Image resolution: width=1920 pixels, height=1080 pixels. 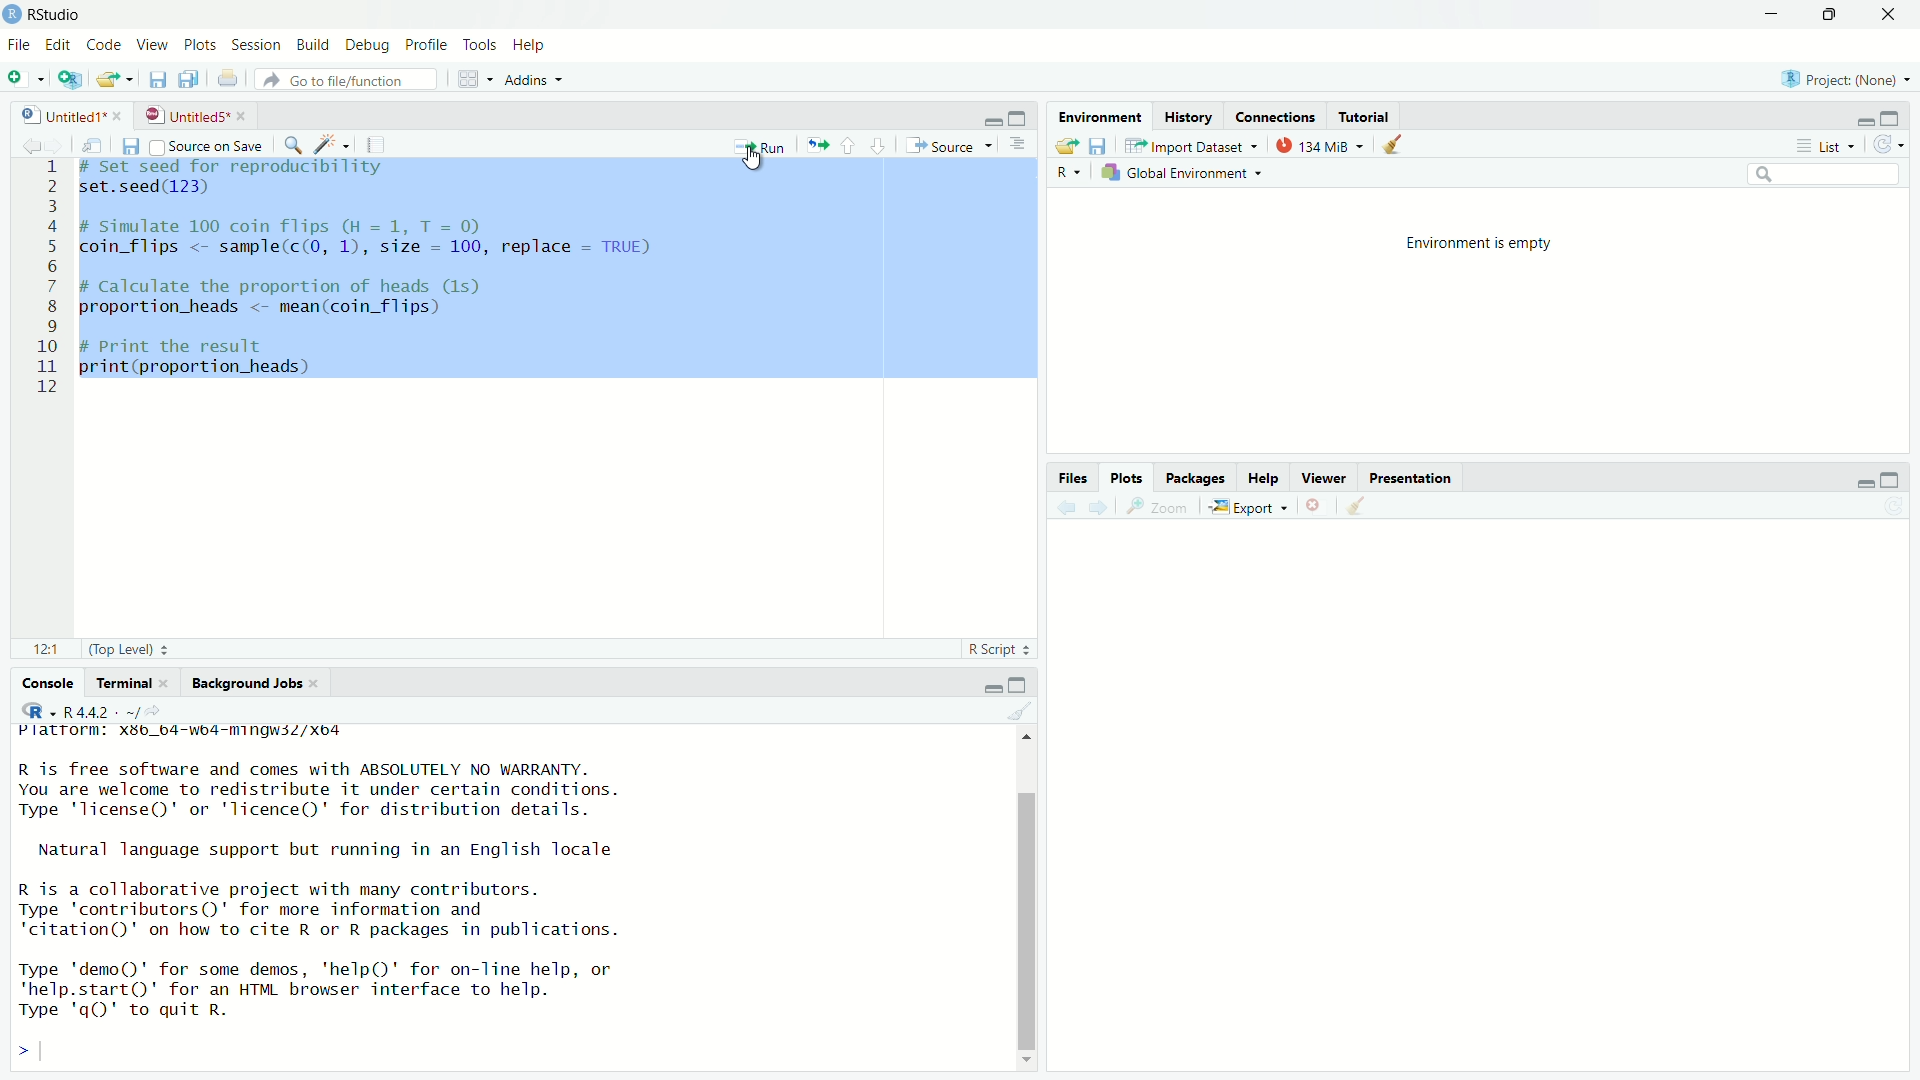 I want to click on set.seed(123), so click(x=154, y=189).